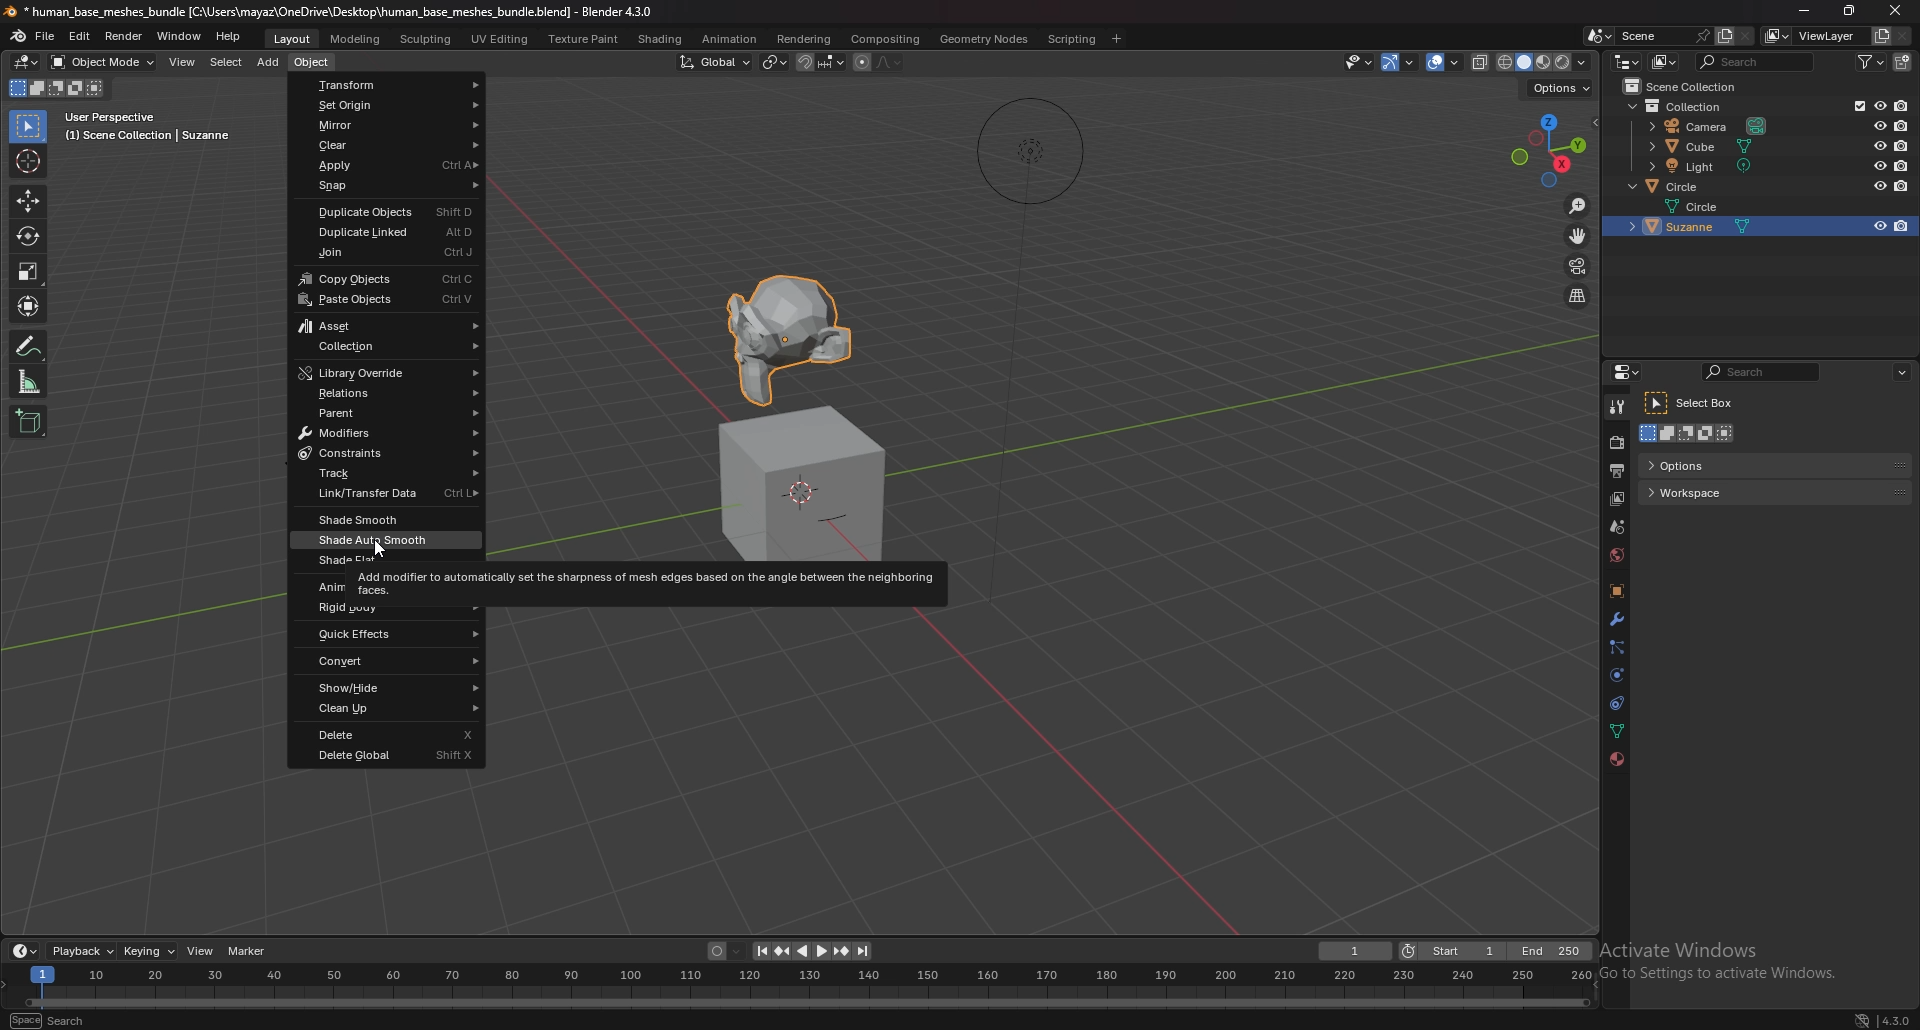 Image resolution: width=1920 pixels, height=1030 pixels. What do you see at coordinates (1815, 35) in the screenshot?
I see `view layer` at bounding box center [1815, 35].